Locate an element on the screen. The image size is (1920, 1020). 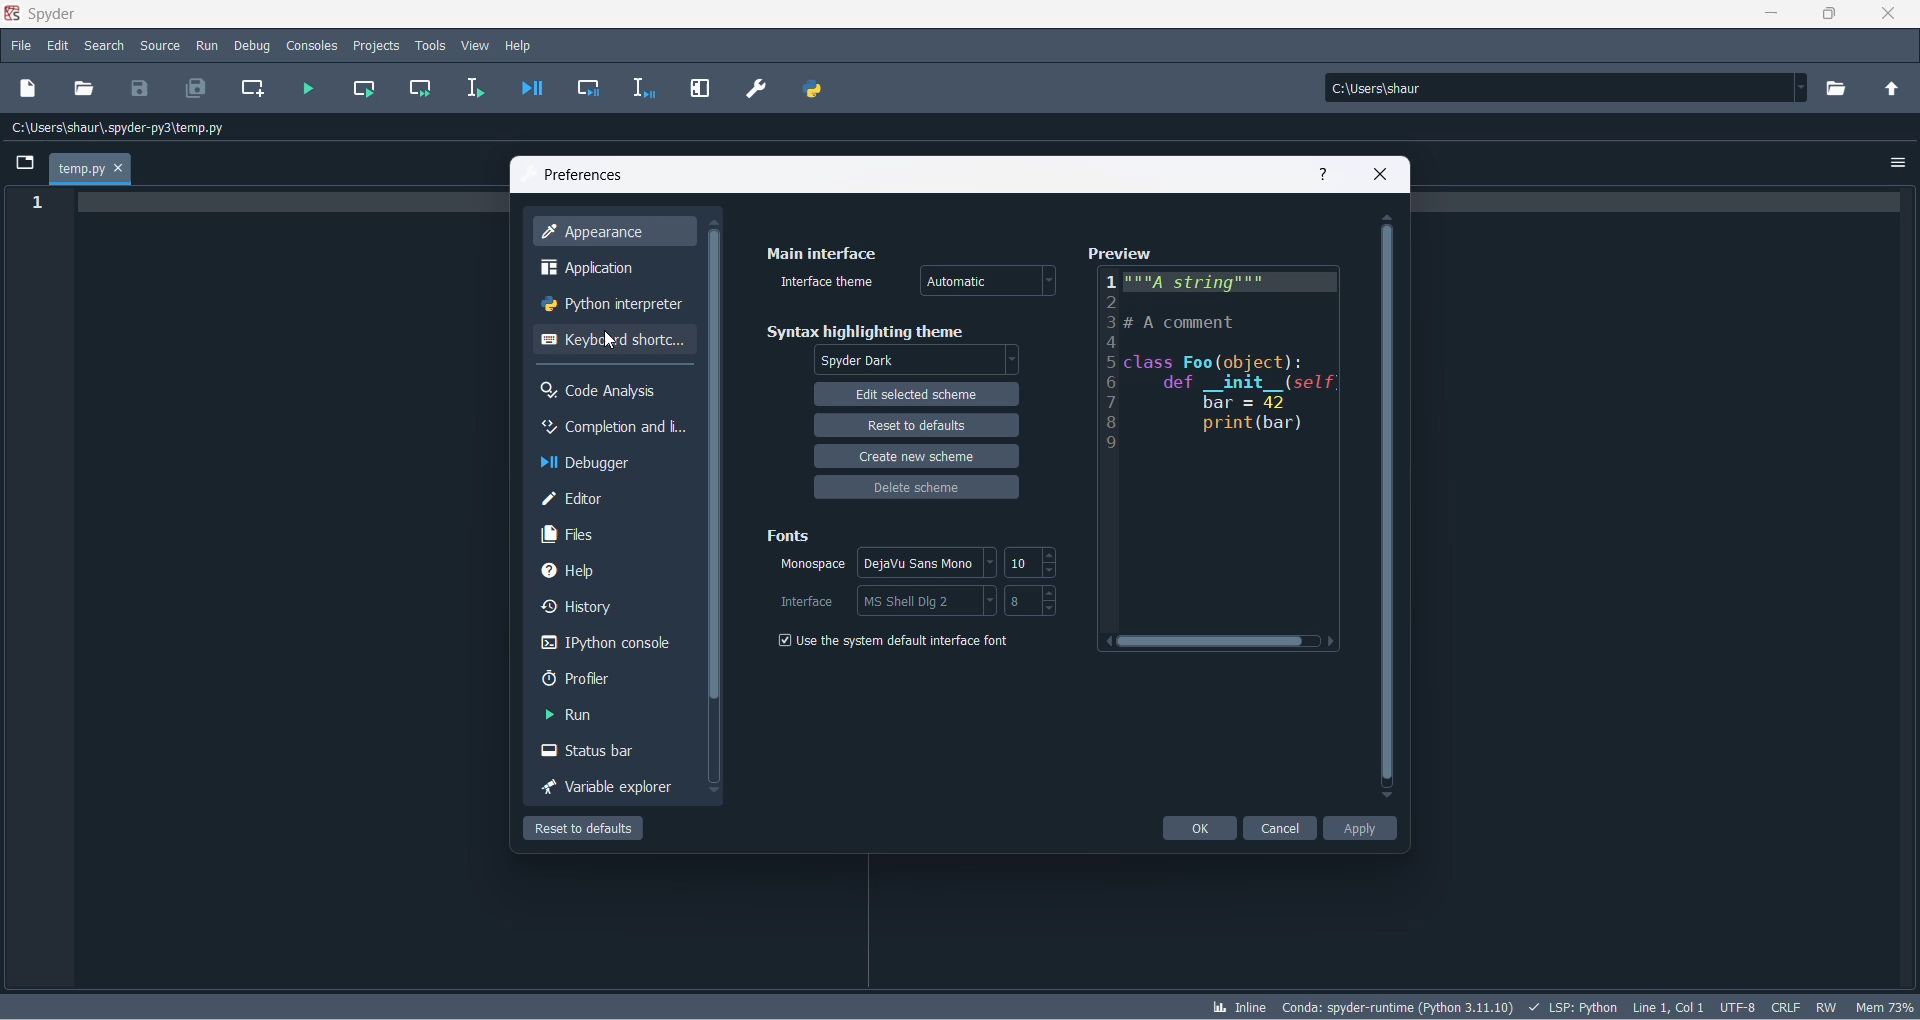
close is located at coordinates (1384, 173).